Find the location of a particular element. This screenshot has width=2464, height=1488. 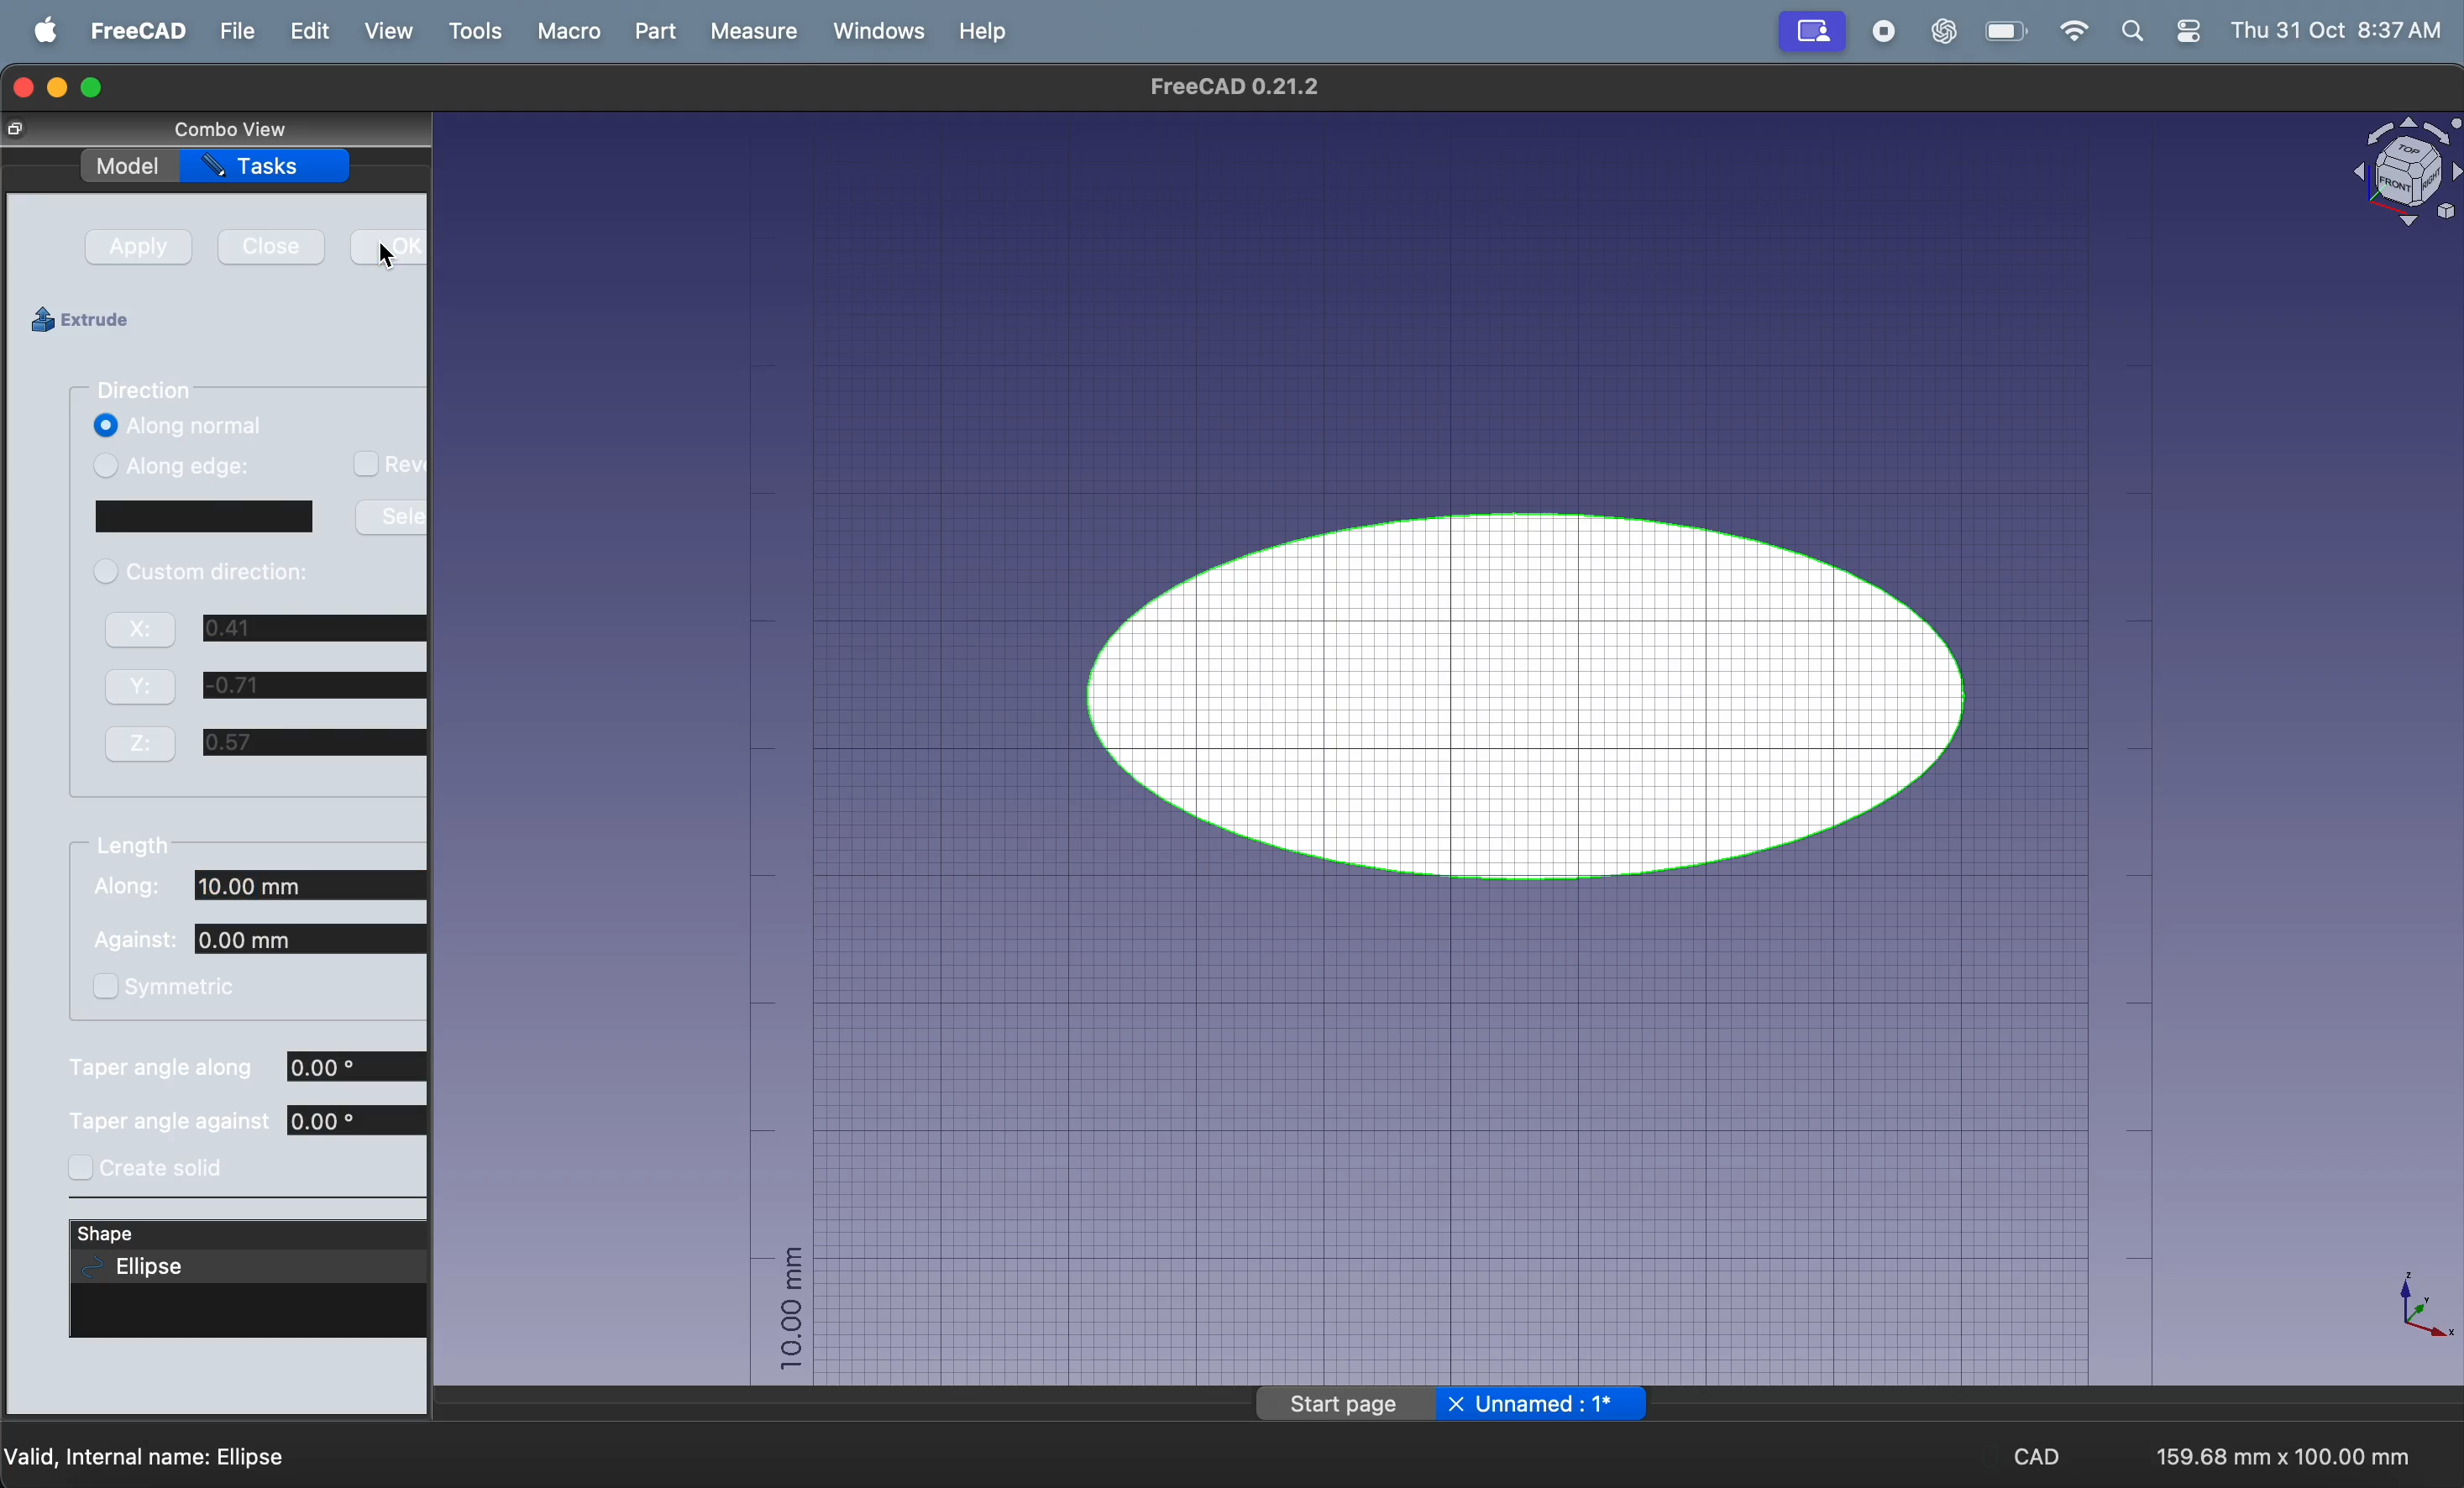

tools is located at coordinates (469, 31).